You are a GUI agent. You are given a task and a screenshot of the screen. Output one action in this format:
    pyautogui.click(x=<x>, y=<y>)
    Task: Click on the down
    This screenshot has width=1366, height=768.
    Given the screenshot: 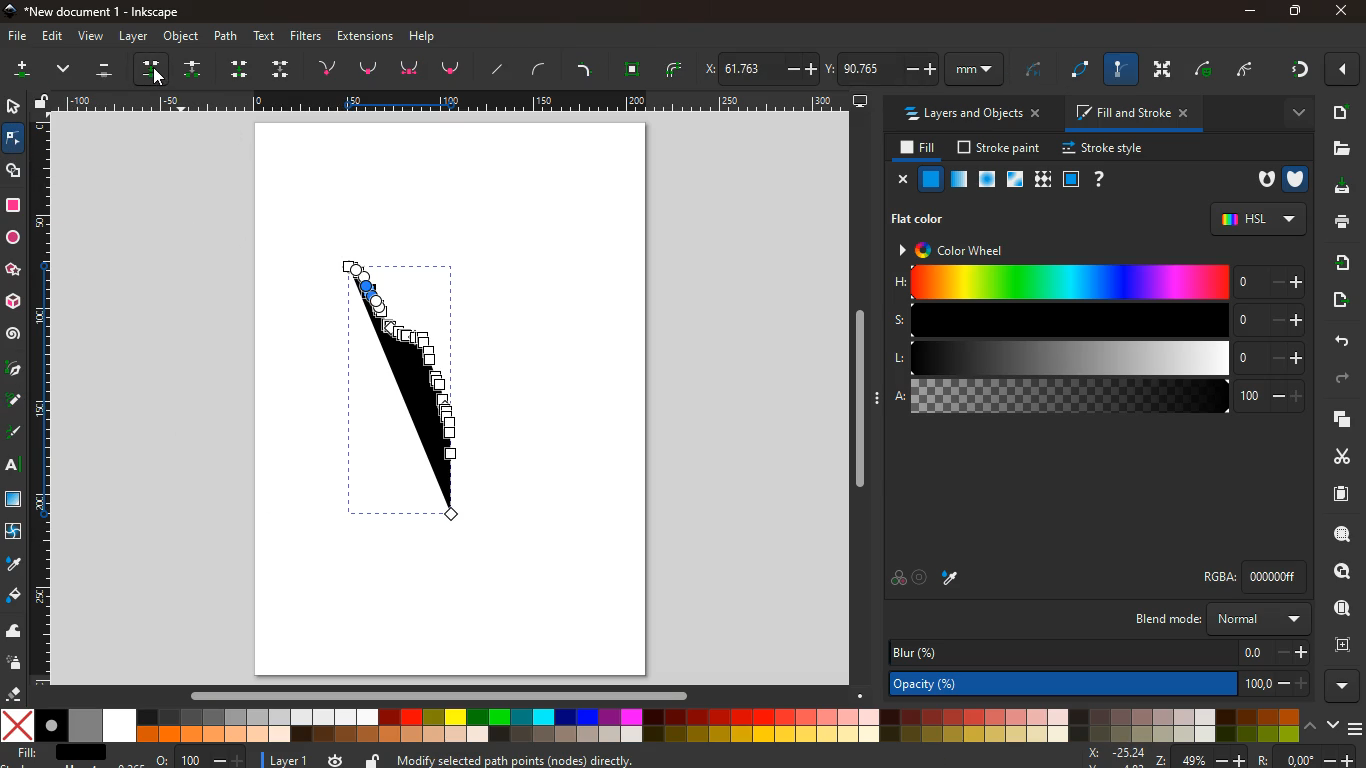 What is the action you would take?
    pyautogui.click(x=1331, y=725)
    